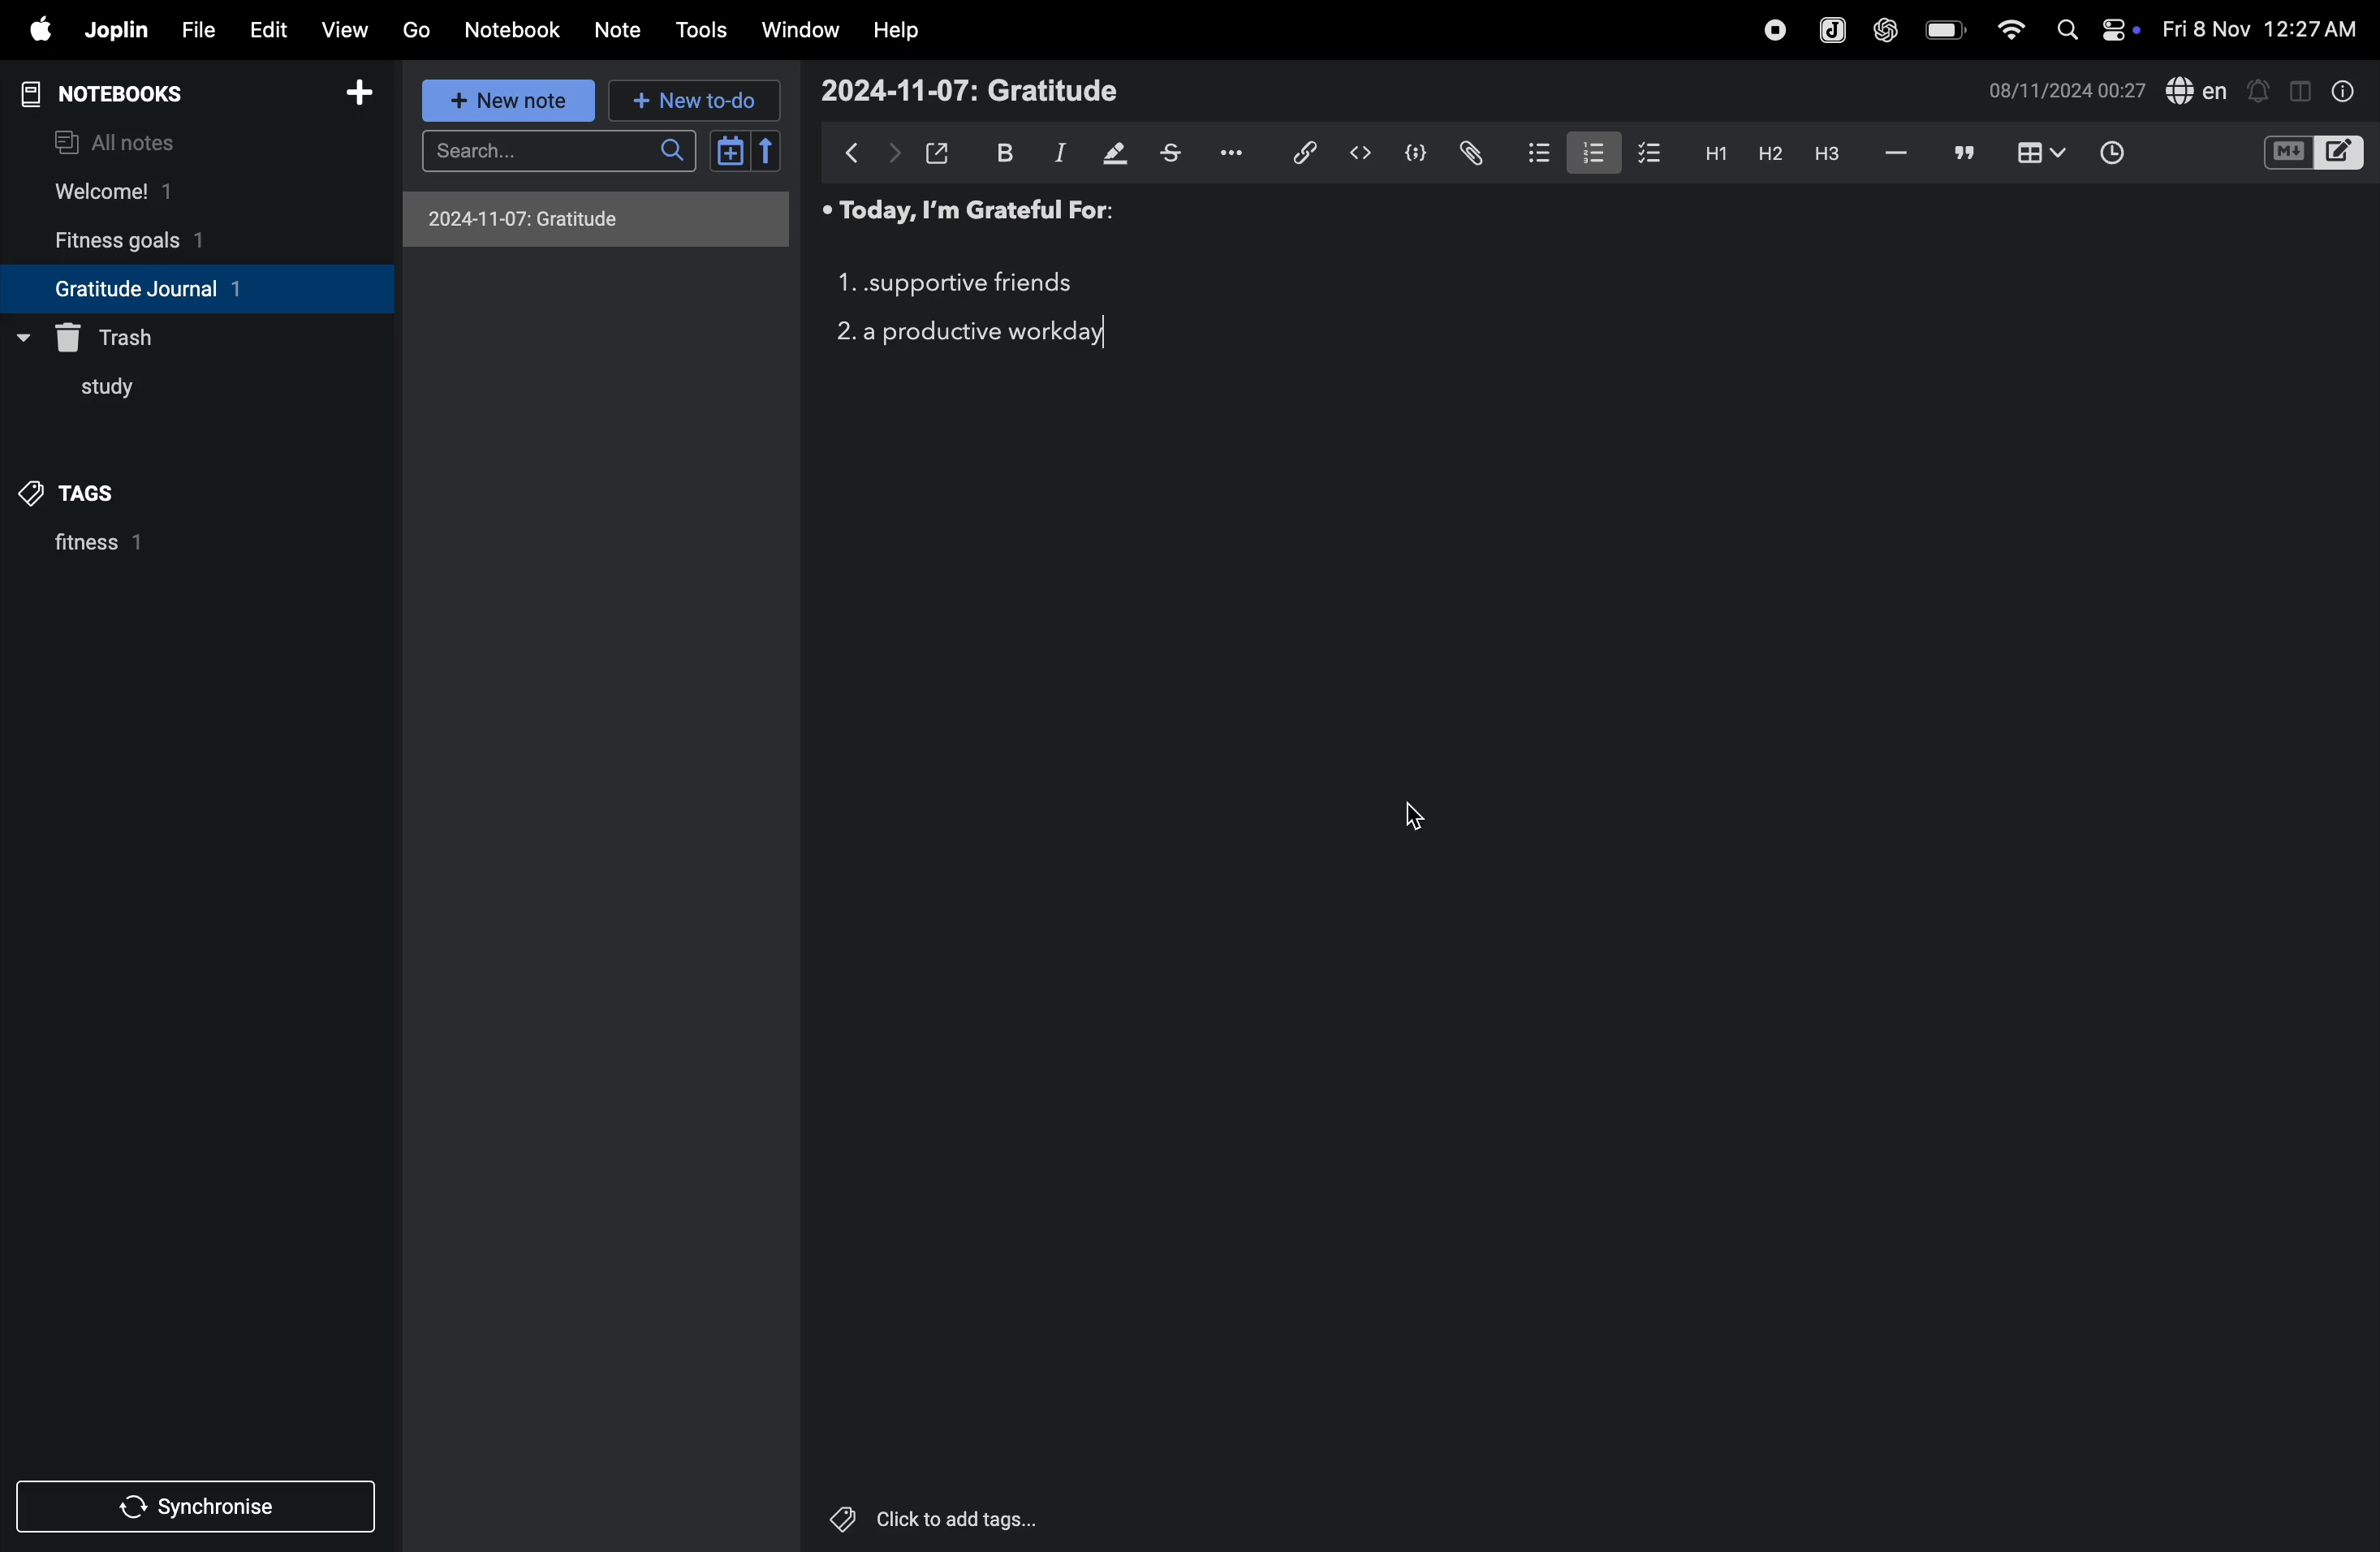 The height and width of the screenshot is (1552, 2380). Describe the element at coordinates (938, 151) in the screenshot. I see `open file` at that location.